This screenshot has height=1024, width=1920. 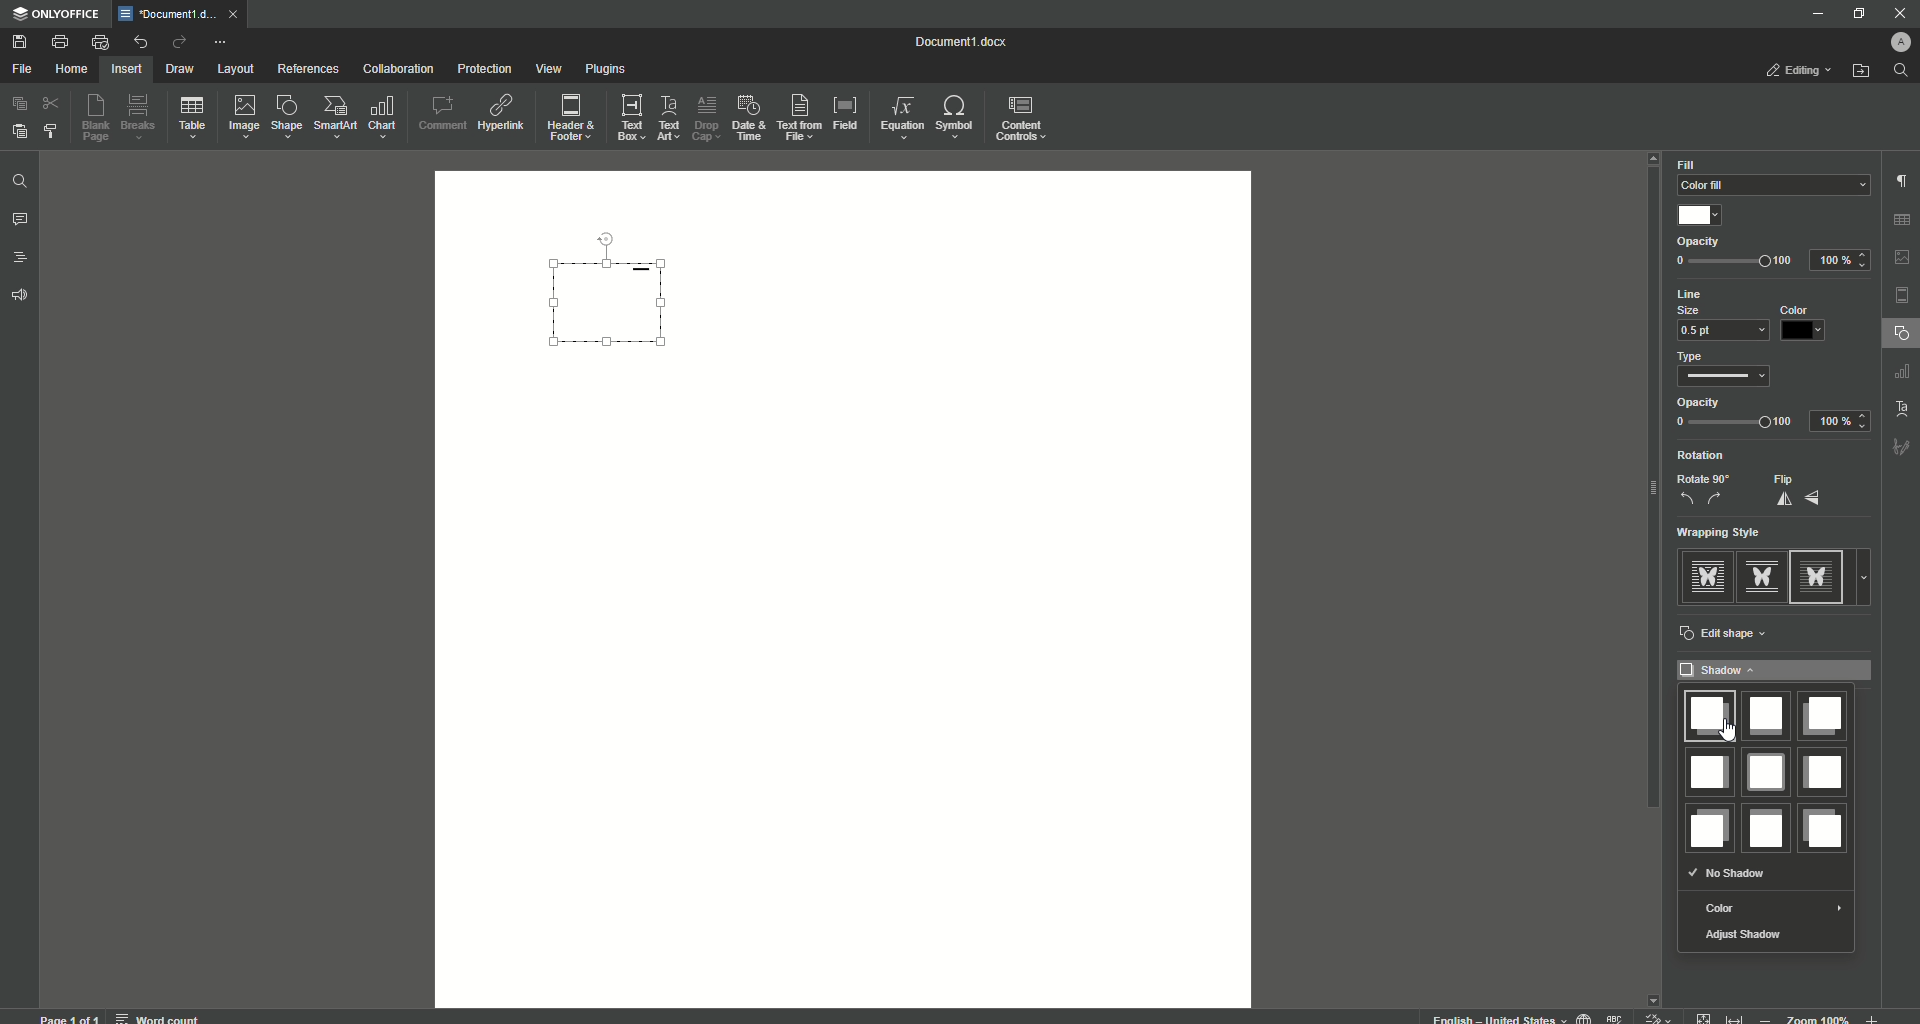 What do you see at coordinates (1901, 71) in the screenshot?
I see `Search` at bounding box center [1901, 71].